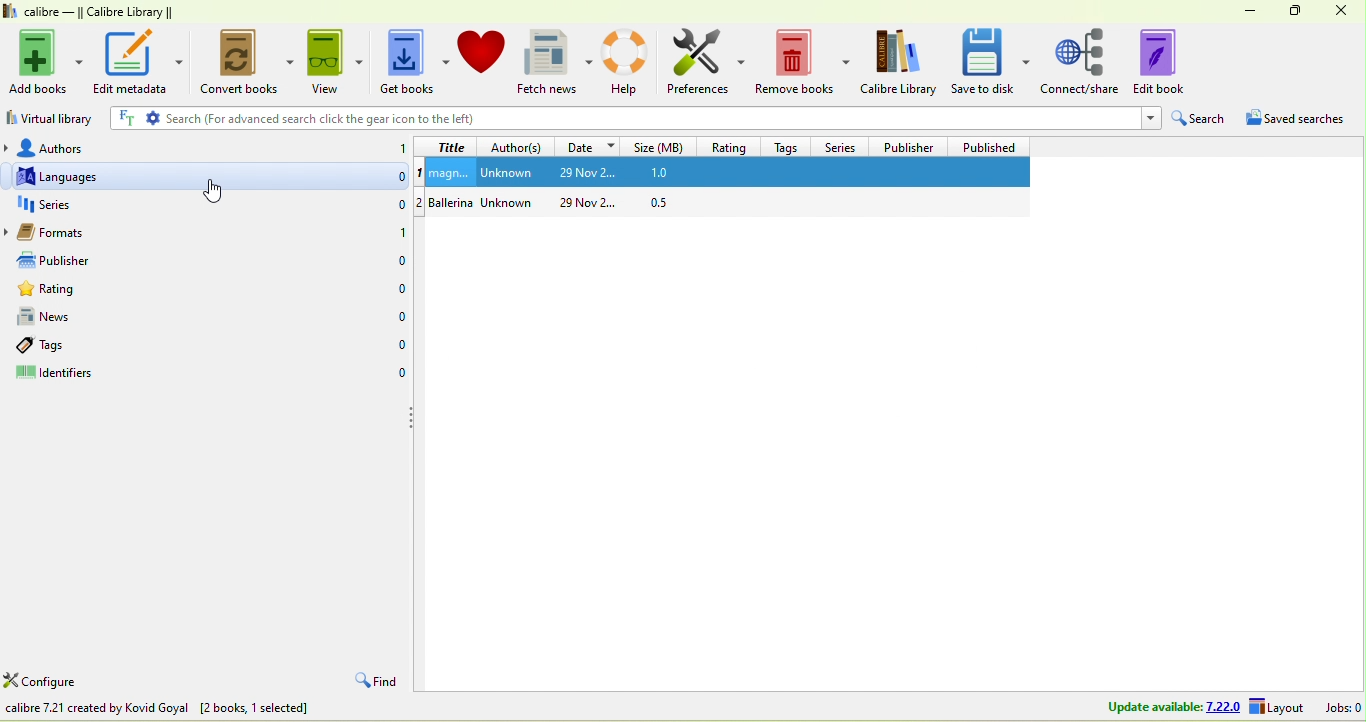 This screenshot has height=722, width=1366. I want to click on 0, so click(399, 180).